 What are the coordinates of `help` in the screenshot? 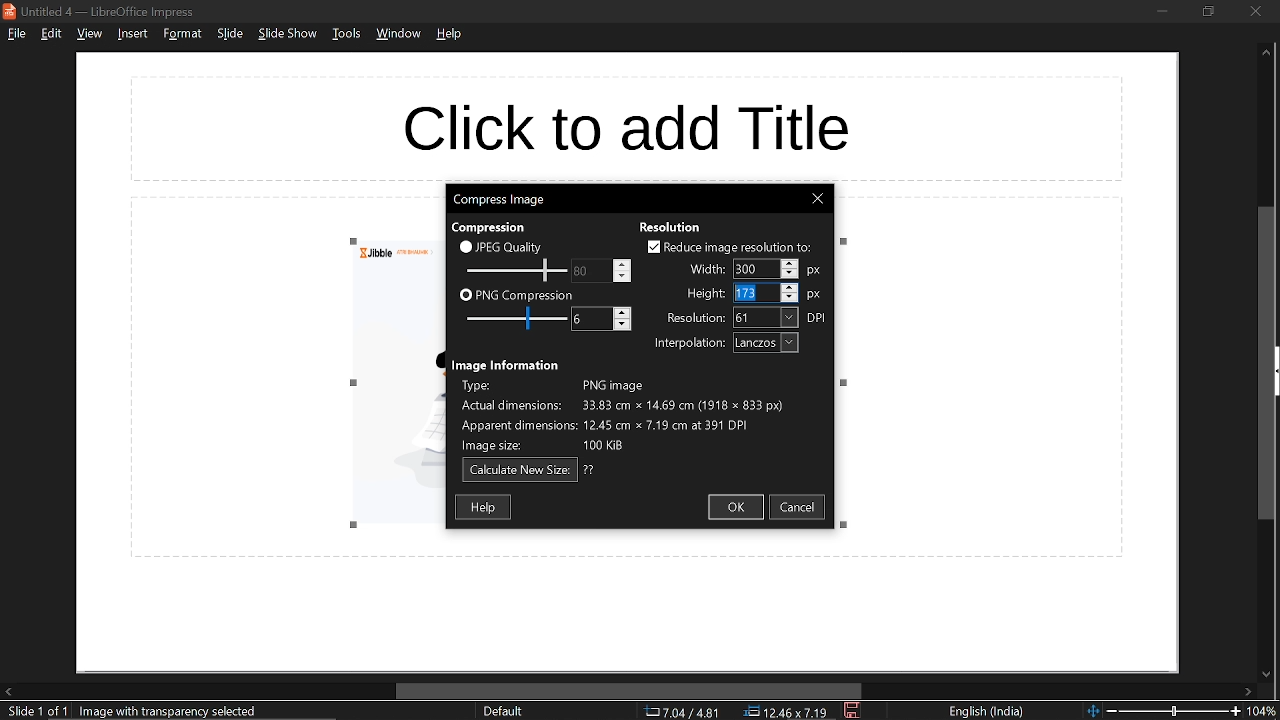 It's located at (484, 507).